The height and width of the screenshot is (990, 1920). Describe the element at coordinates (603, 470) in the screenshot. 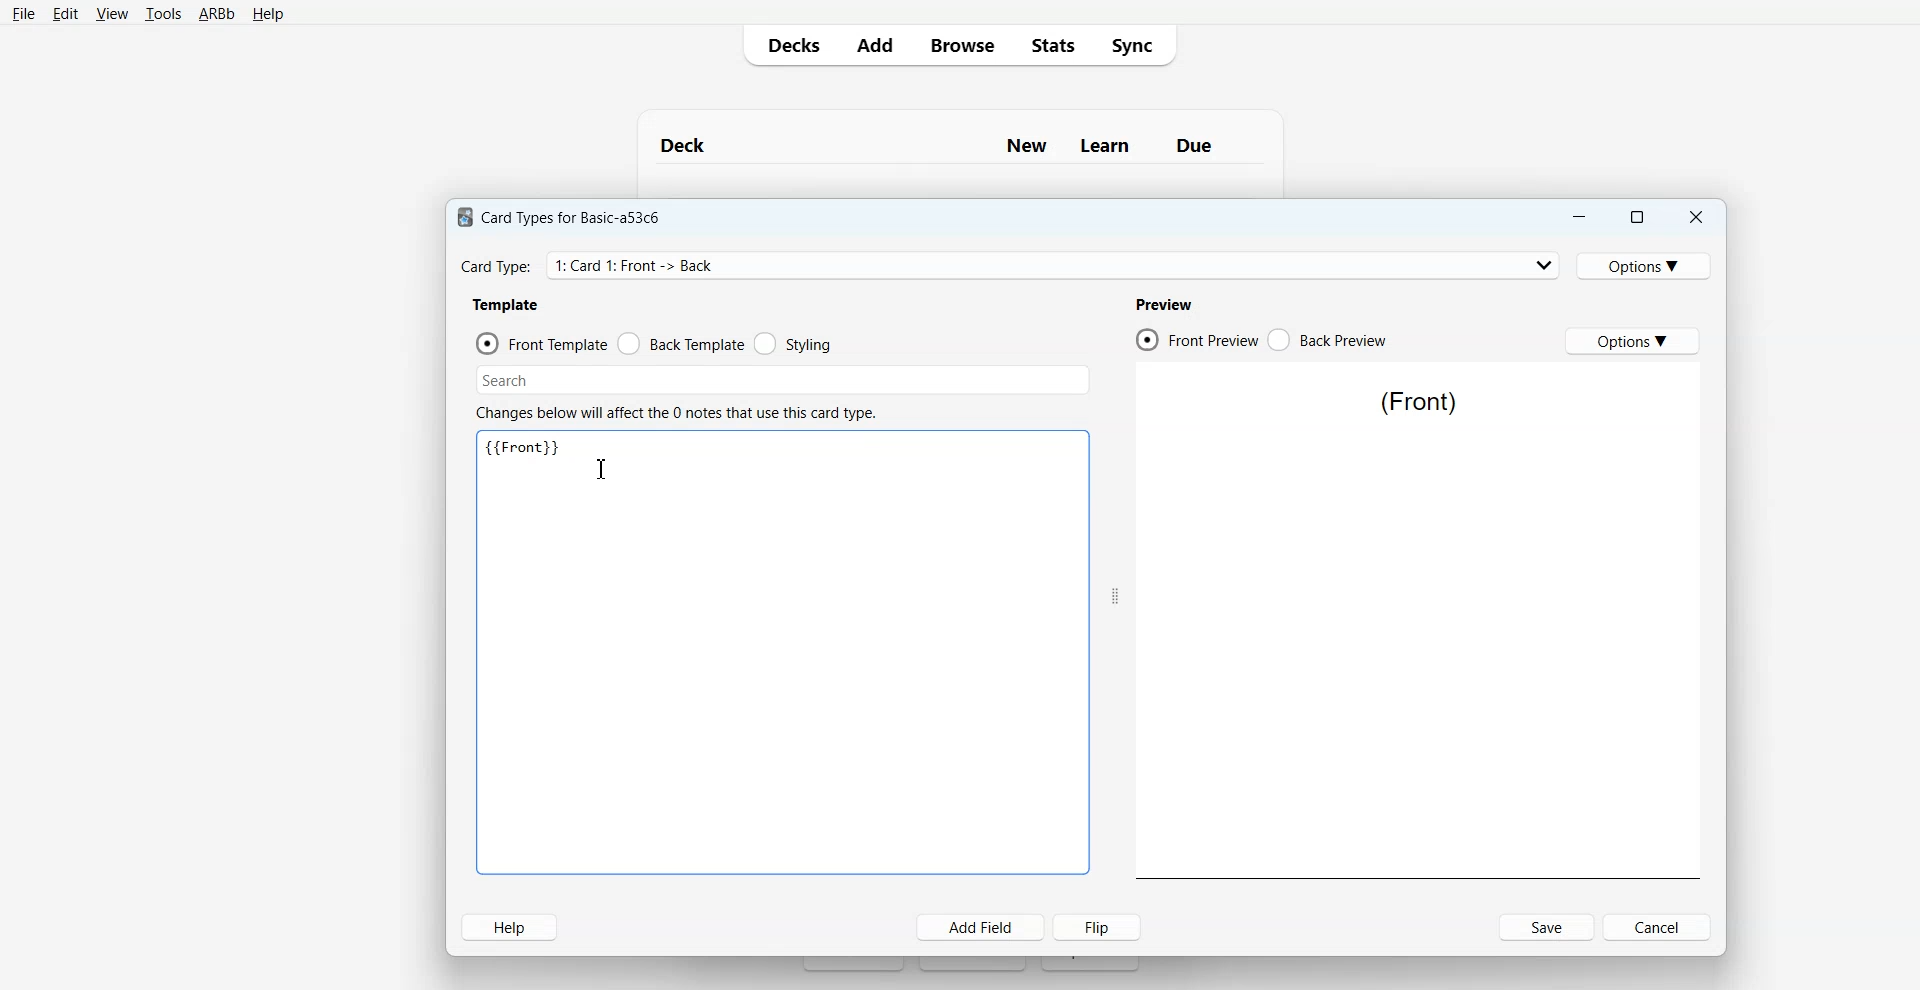

I see `Text Cursor` at that location.